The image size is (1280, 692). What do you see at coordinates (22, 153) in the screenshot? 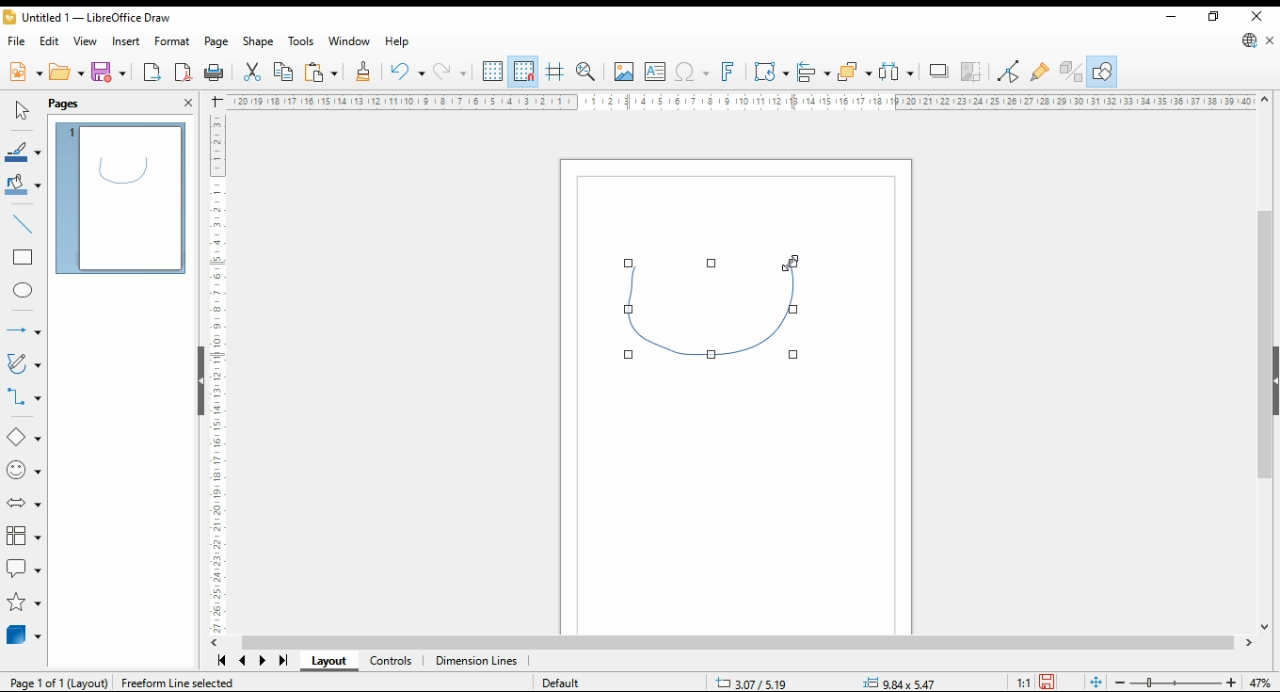
I see `line color` at bounding box center [22, 153].